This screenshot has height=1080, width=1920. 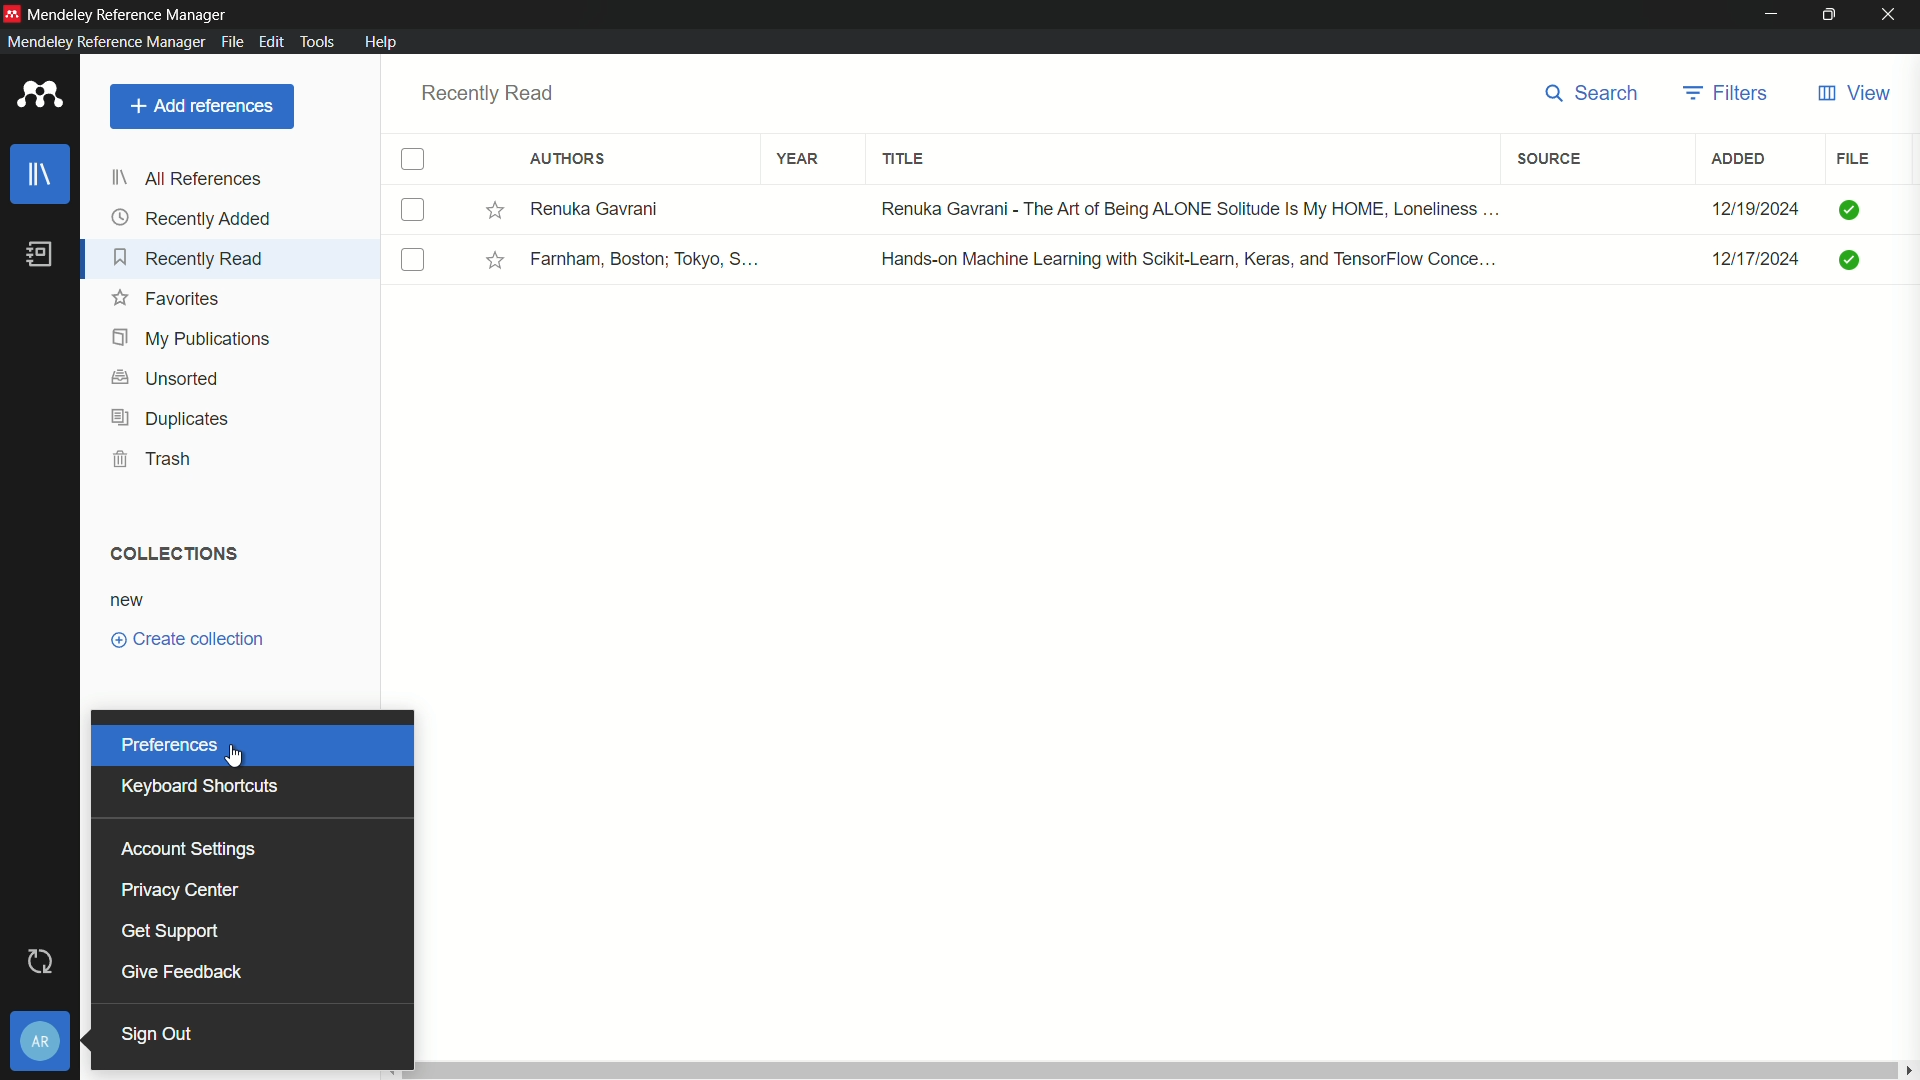 I want to click on recently added, so click(x=191, y=217).